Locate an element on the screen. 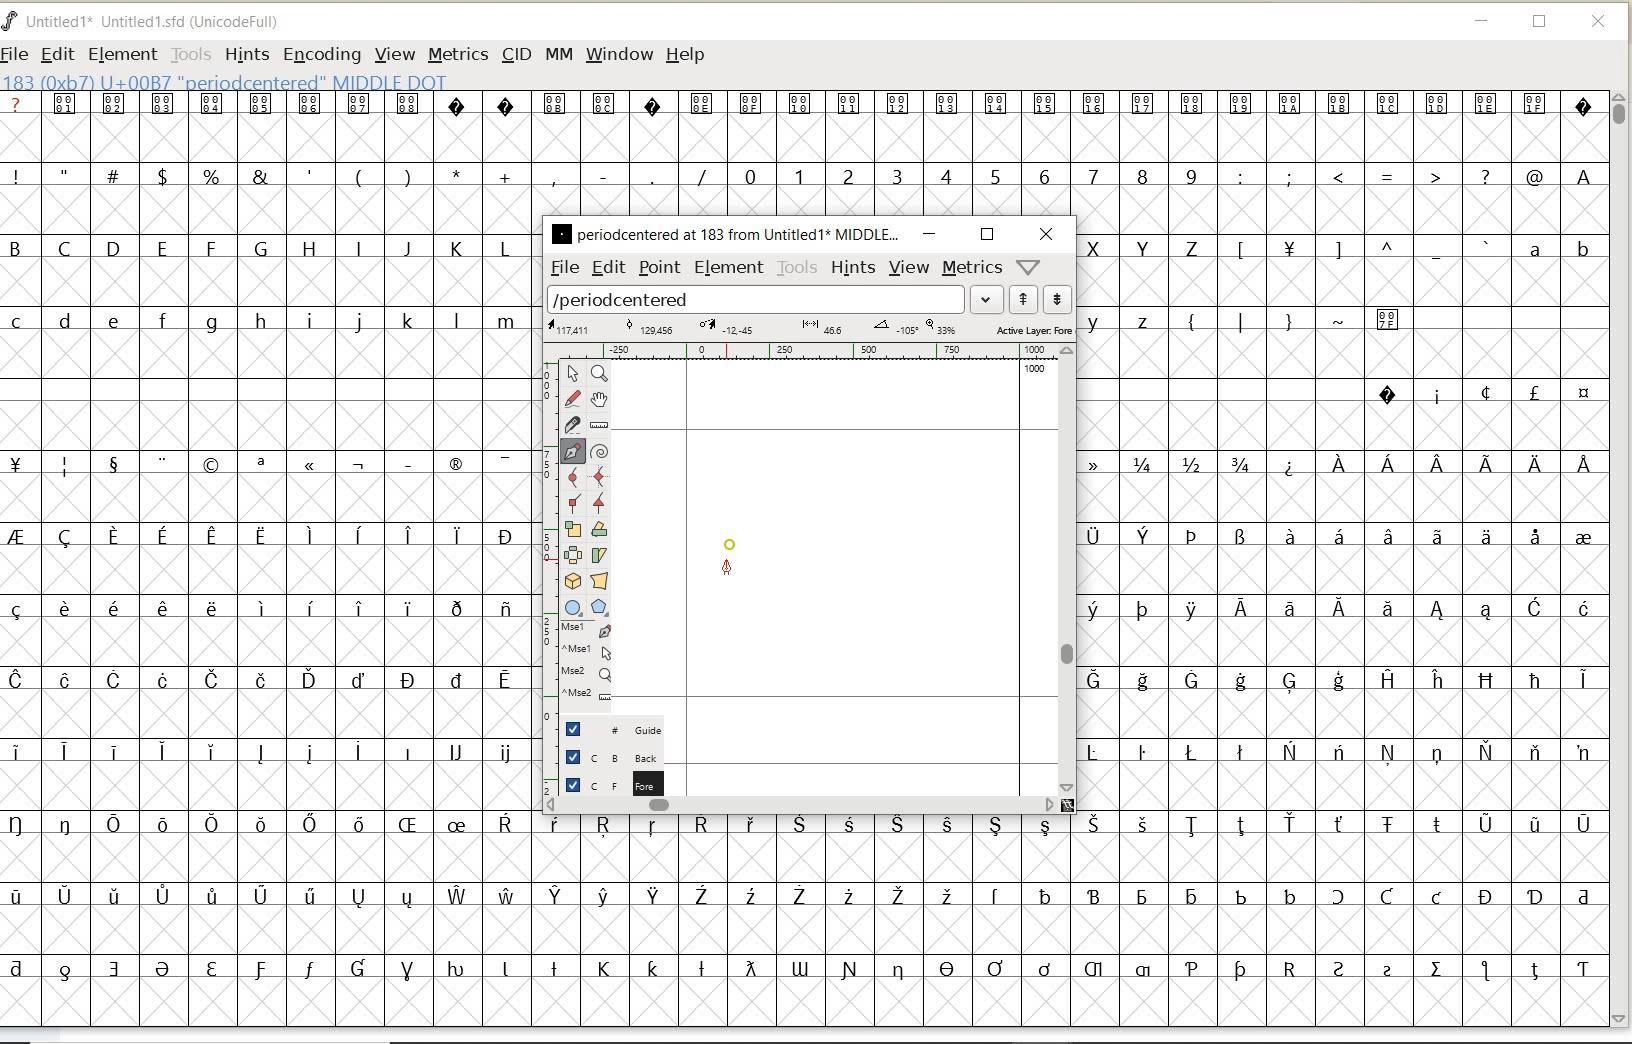 The height and width of the screenshot is (1044, 1632). uppercase letters is located at coordinates (263, 248).